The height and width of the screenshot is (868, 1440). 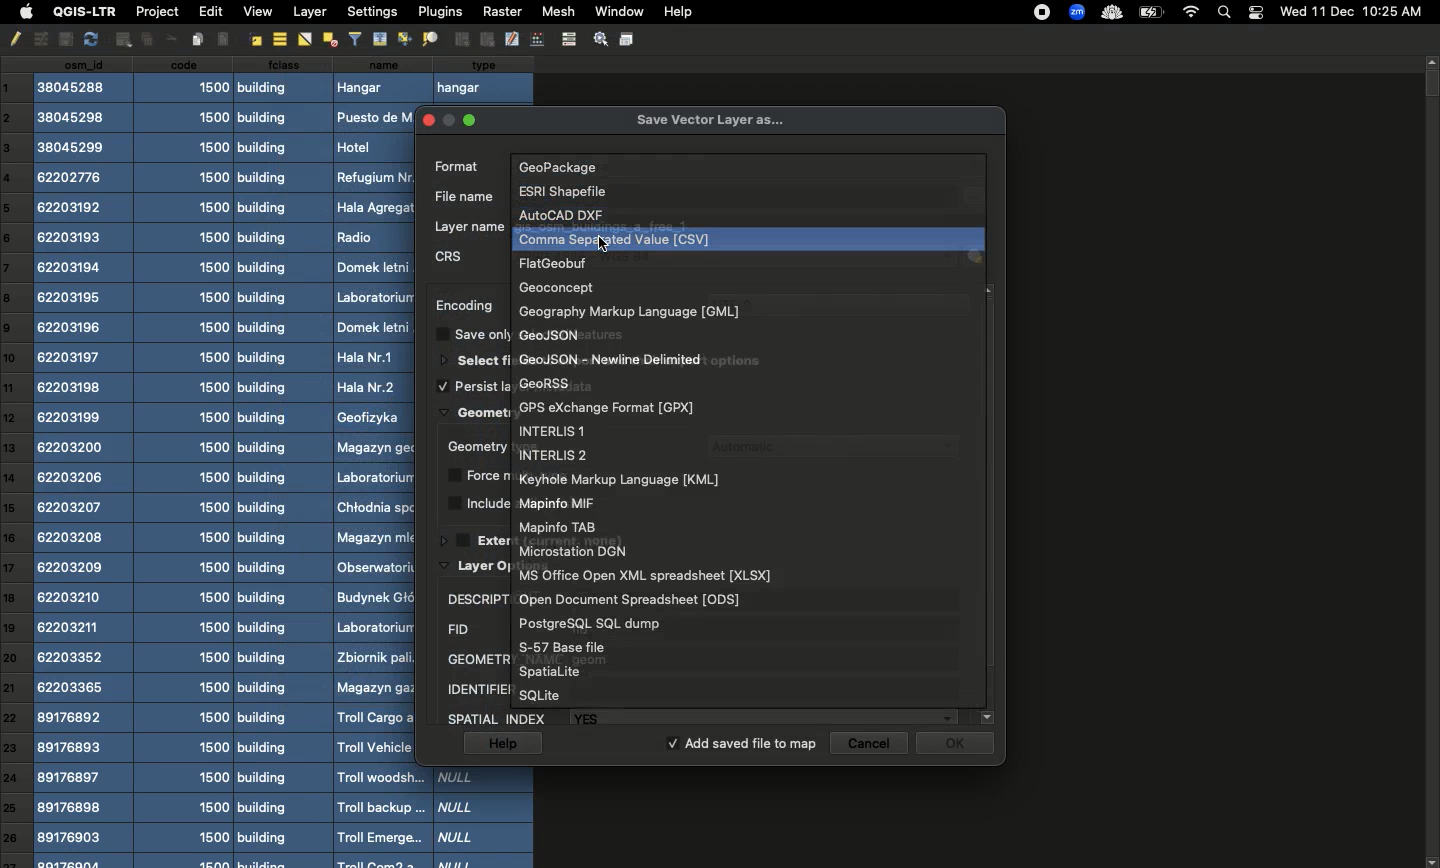 I want to click on Charge, so click(x=1150, y=13).